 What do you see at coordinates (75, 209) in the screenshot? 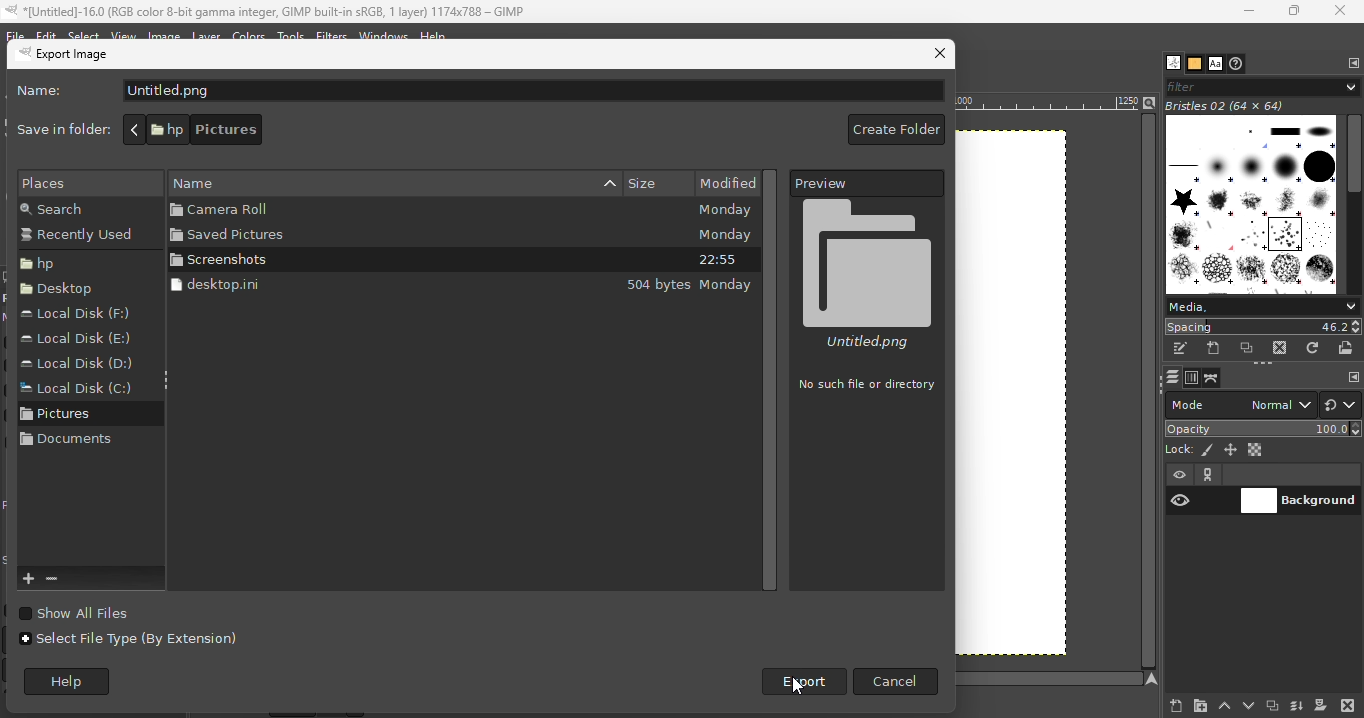
I see `search` at bounding box center [75, 209].